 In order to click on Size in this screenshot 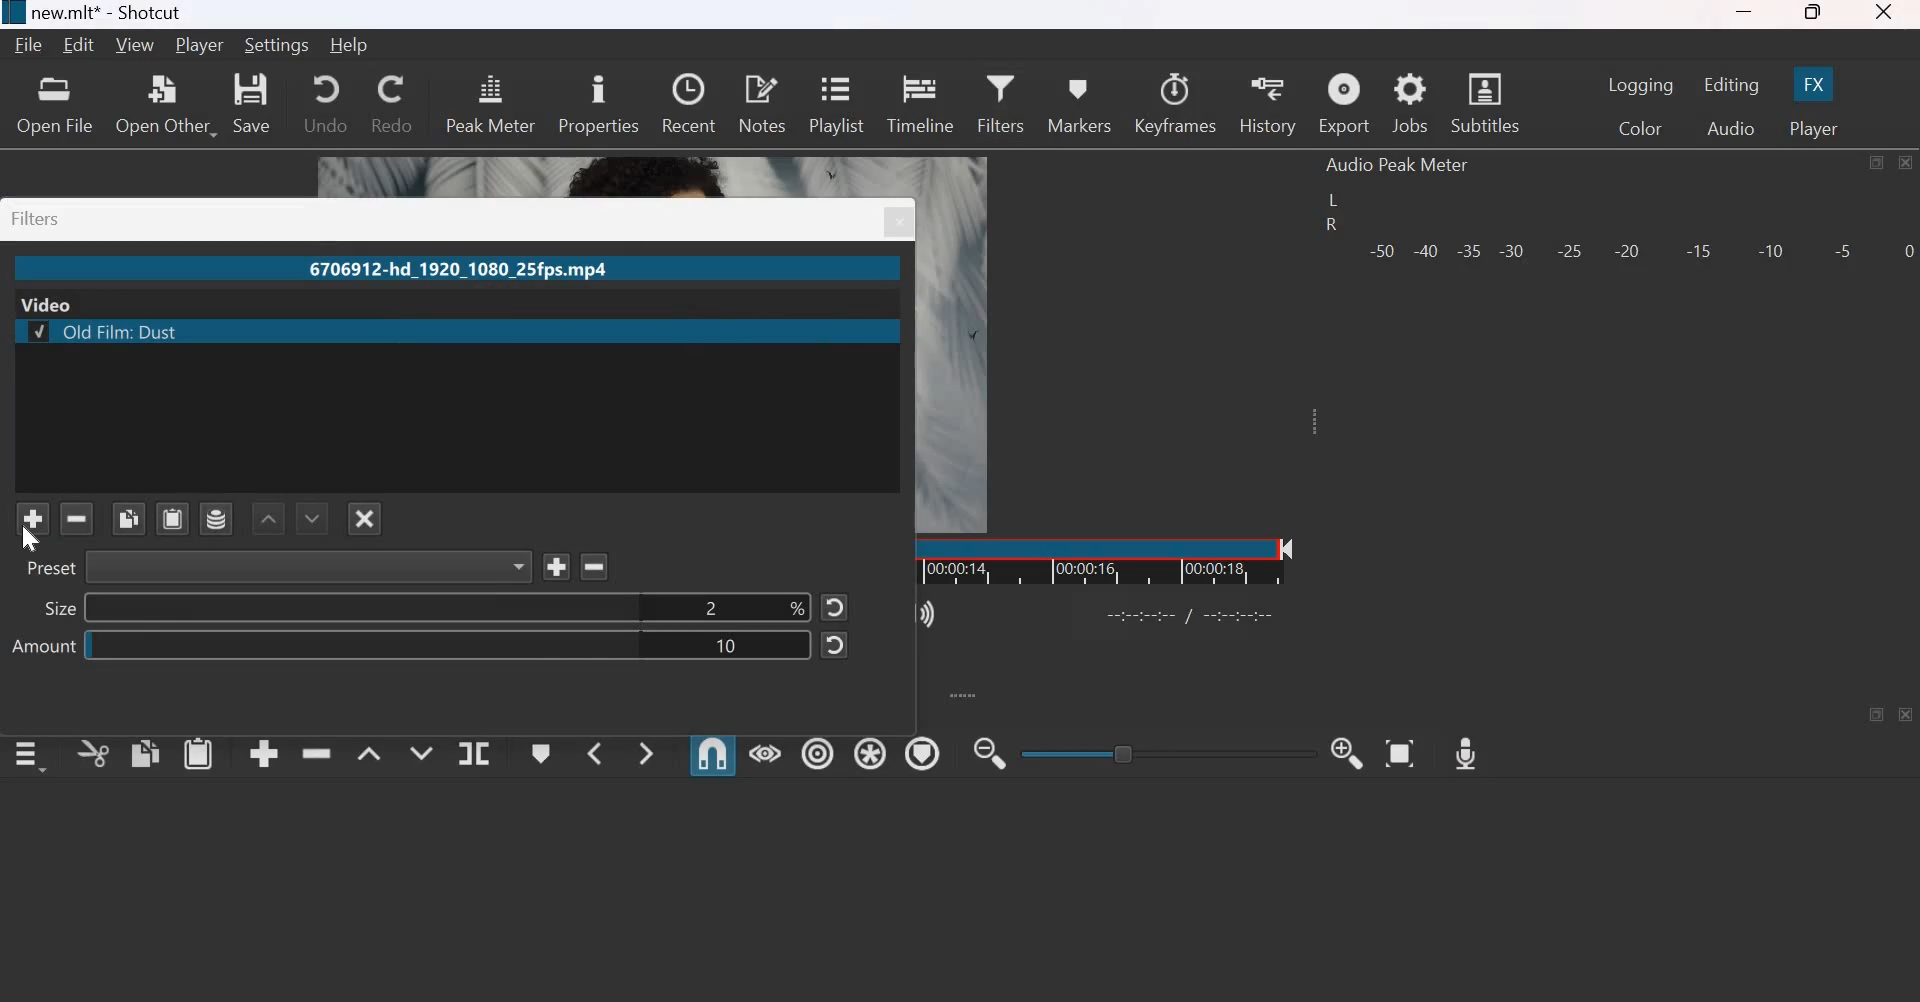, I will do `click(61, 609)`.